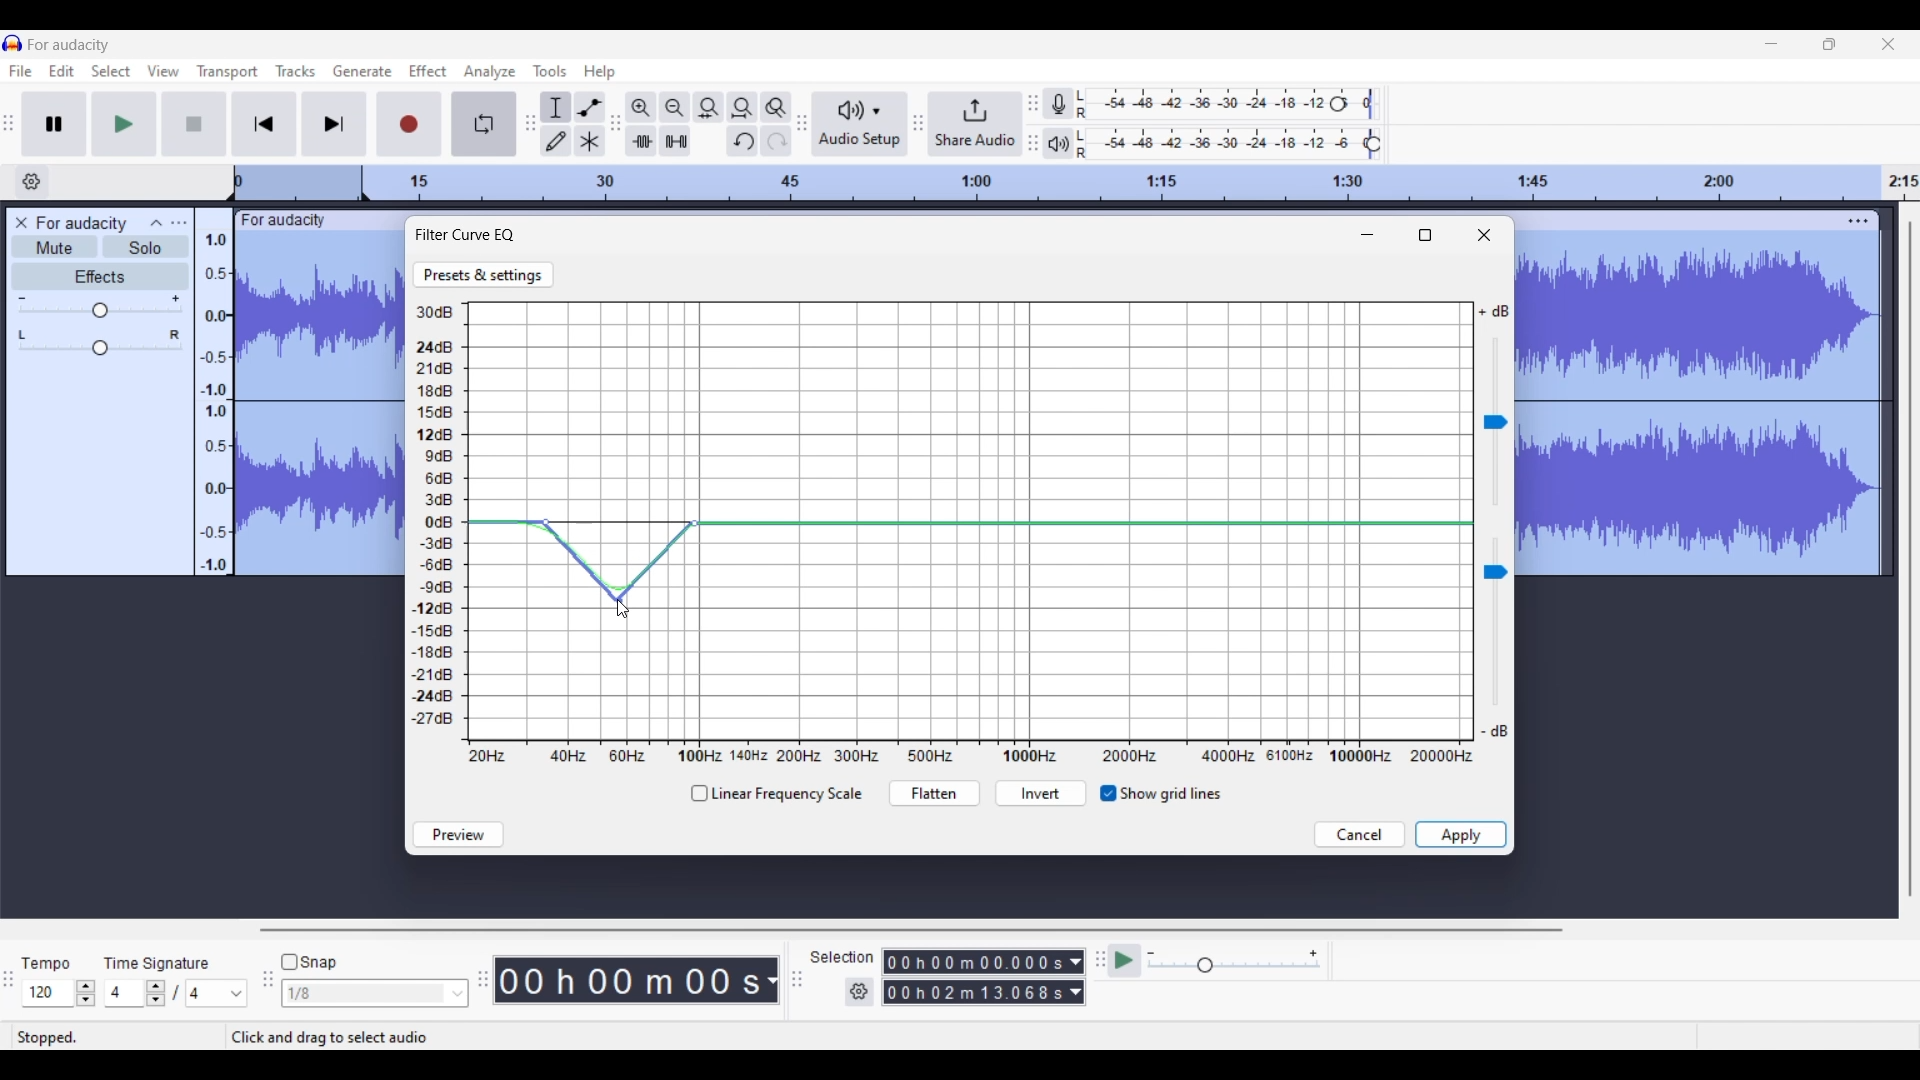 The width and height of the screenshot is (1920, 1080). What do you see at coordinates (111, 72) in the screenshot?
I see `Select menu` at bounding box center [111, 72].